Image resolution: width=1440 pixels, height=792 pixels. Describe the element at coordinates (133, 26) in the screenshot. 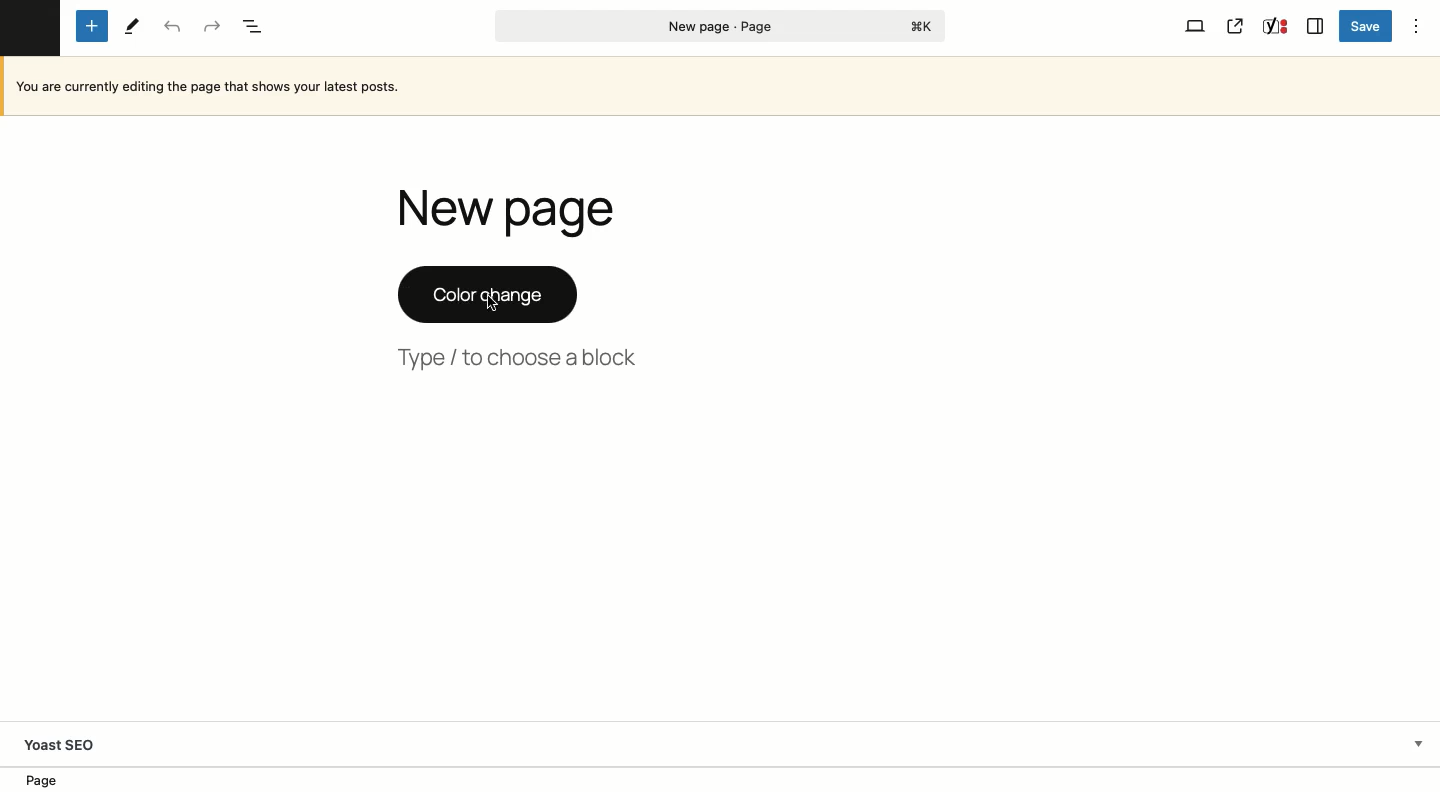

I see `Tools` at that location.